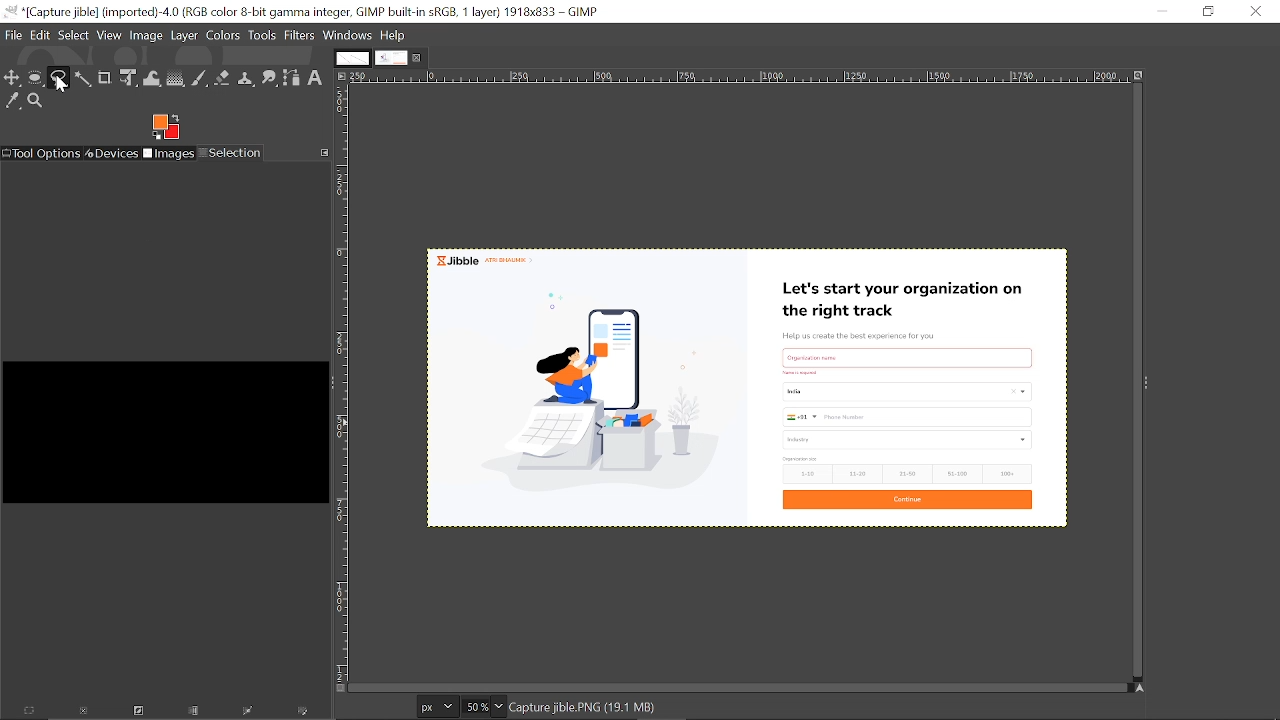  I want to click on Smudge tool, so click(270, 77).